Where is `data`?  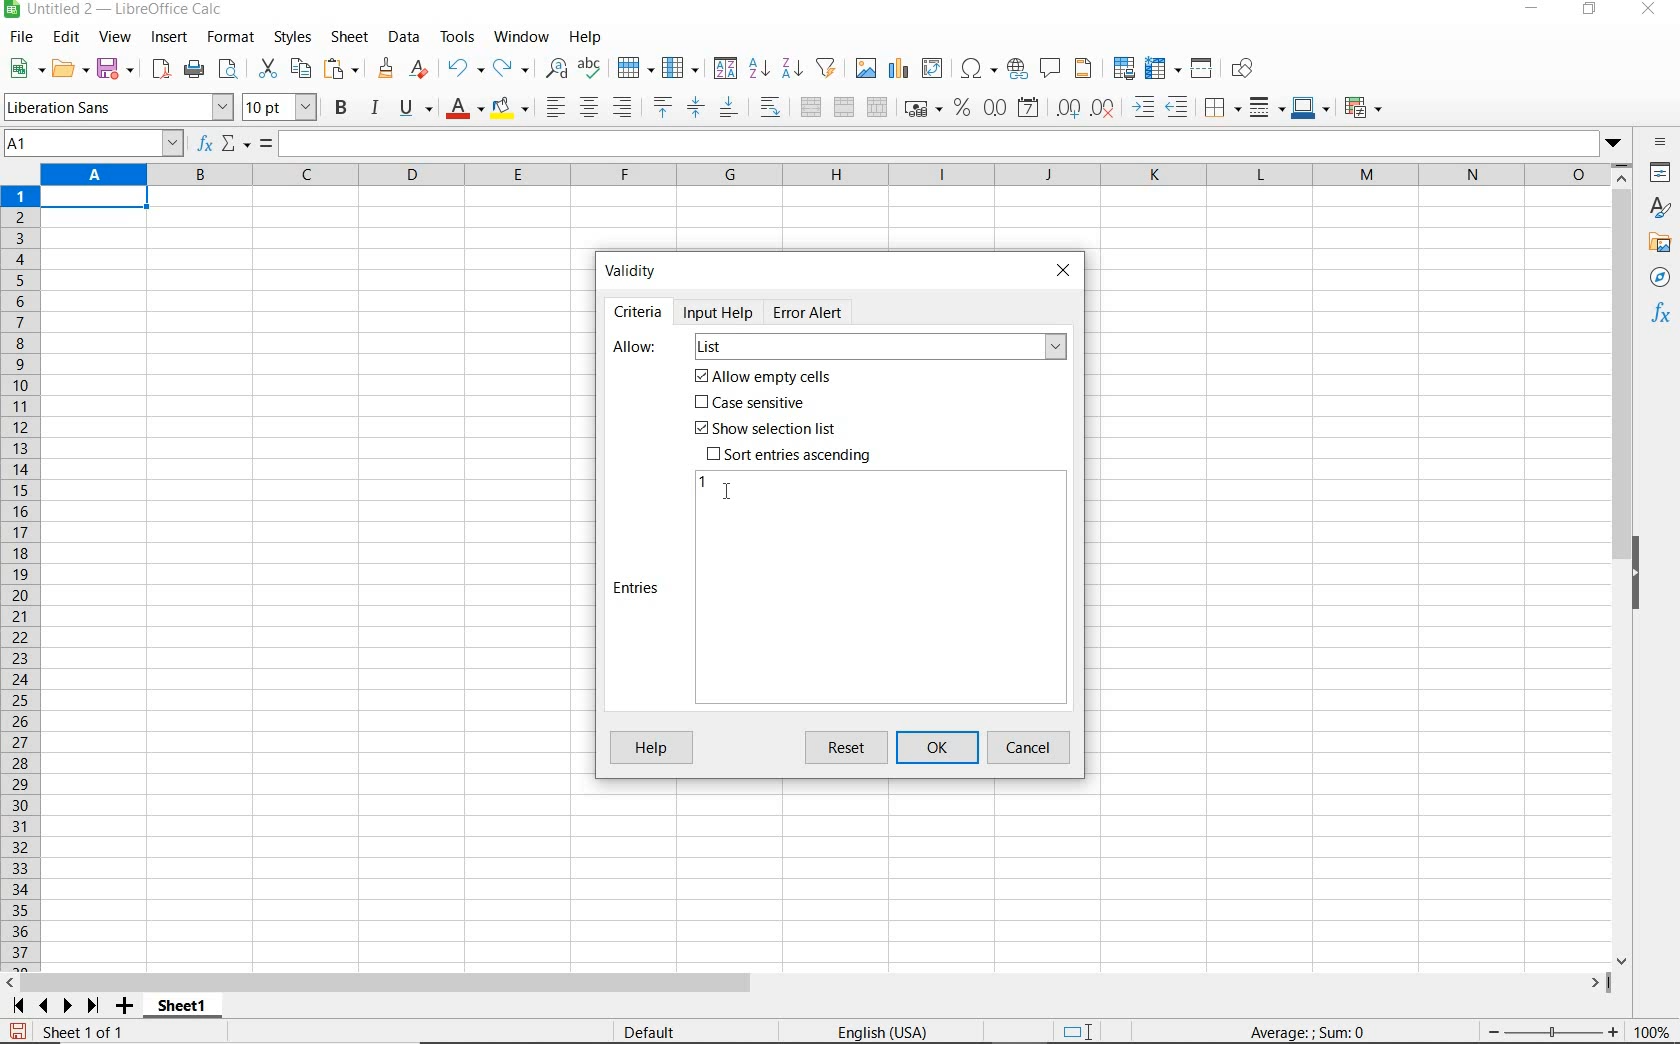 data is located at coordinates (403, 36).